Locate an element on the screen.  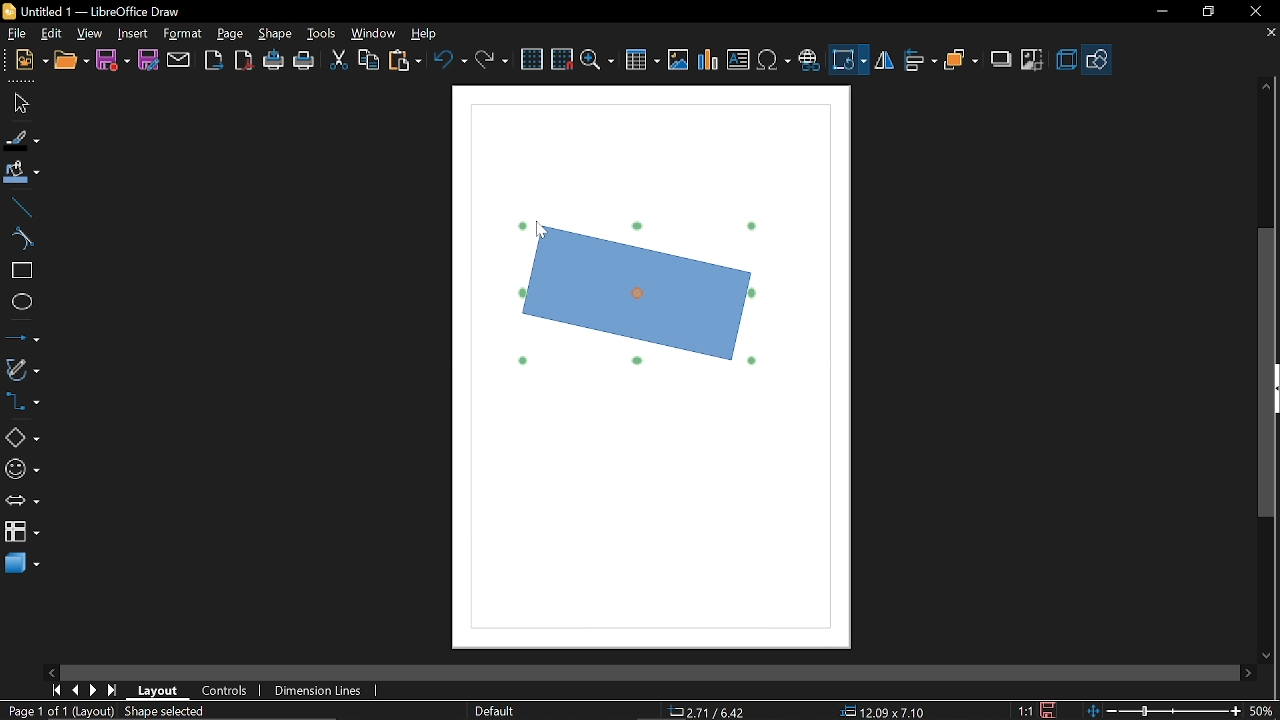
allign is located at coordinates (918, 61).